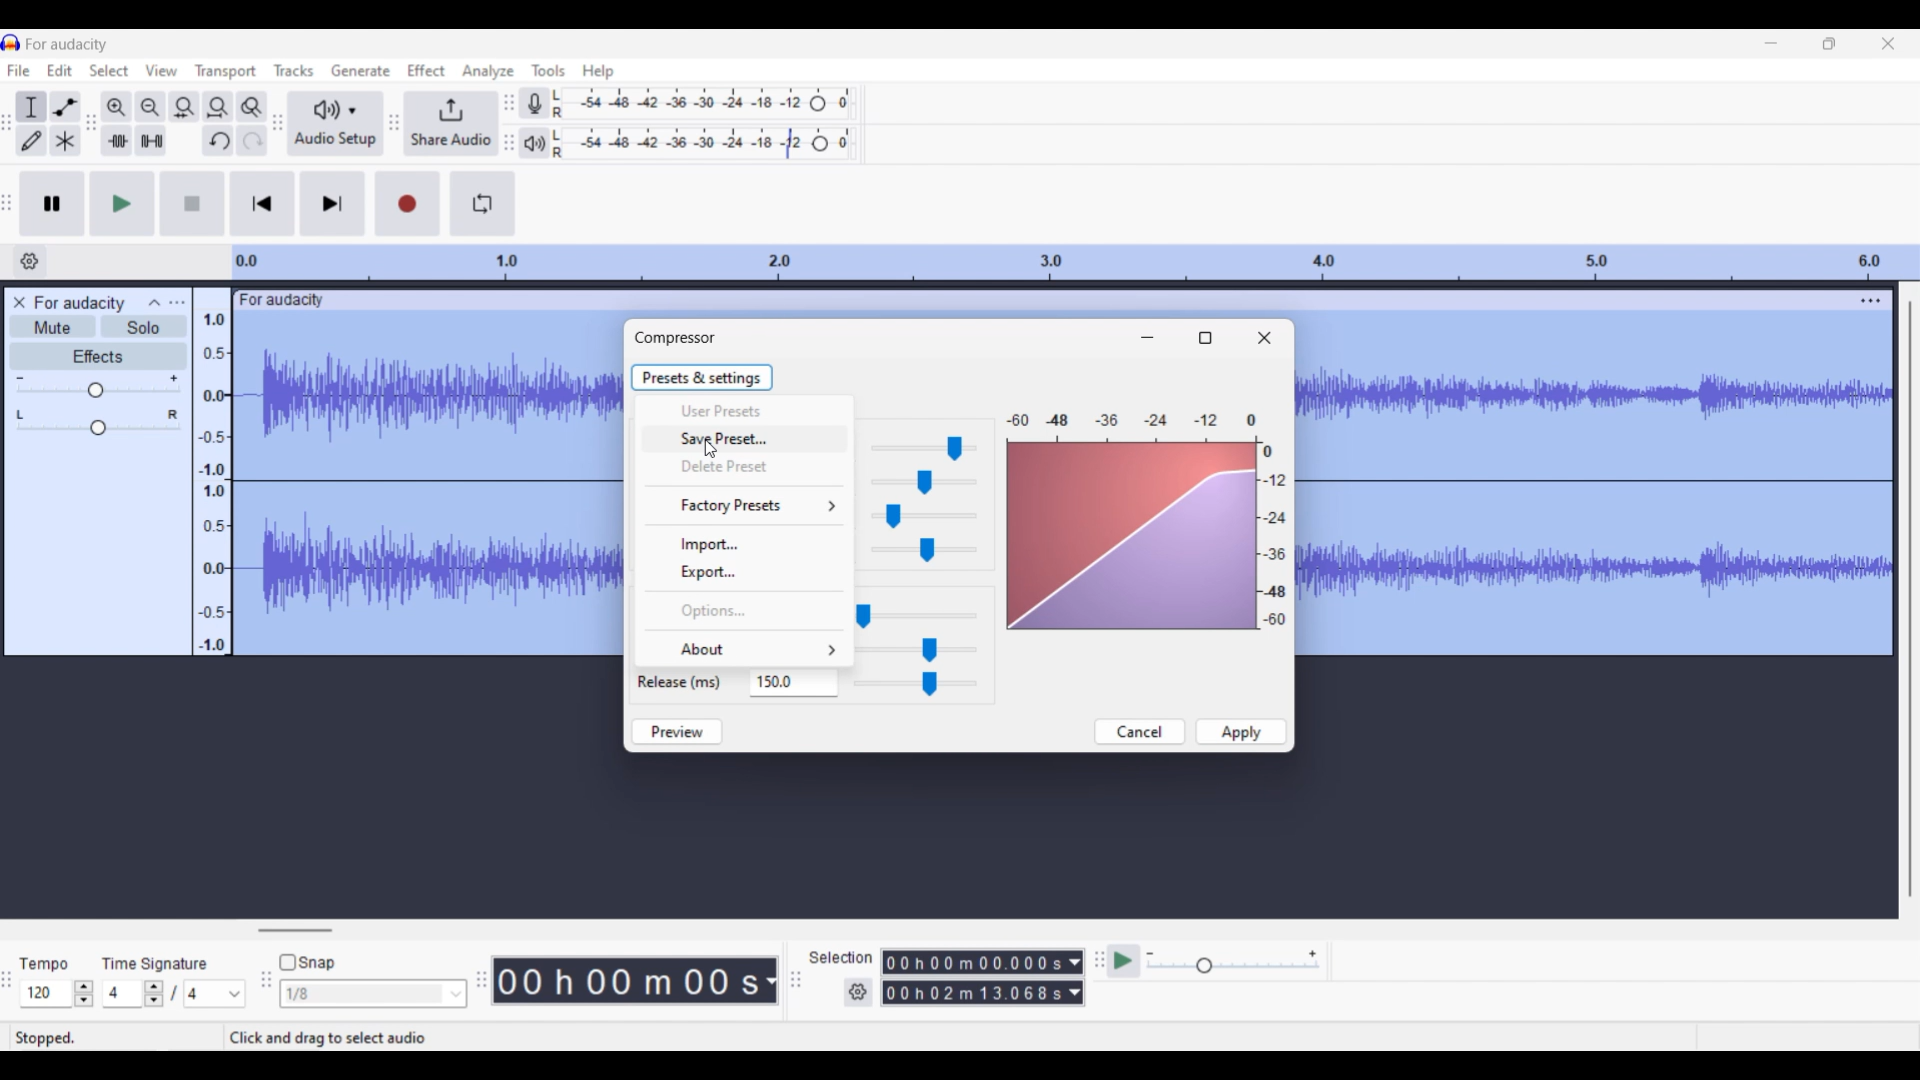  Describe the element at coordinates (177, 303) in the screenshot. I see `Open menu` at that location.